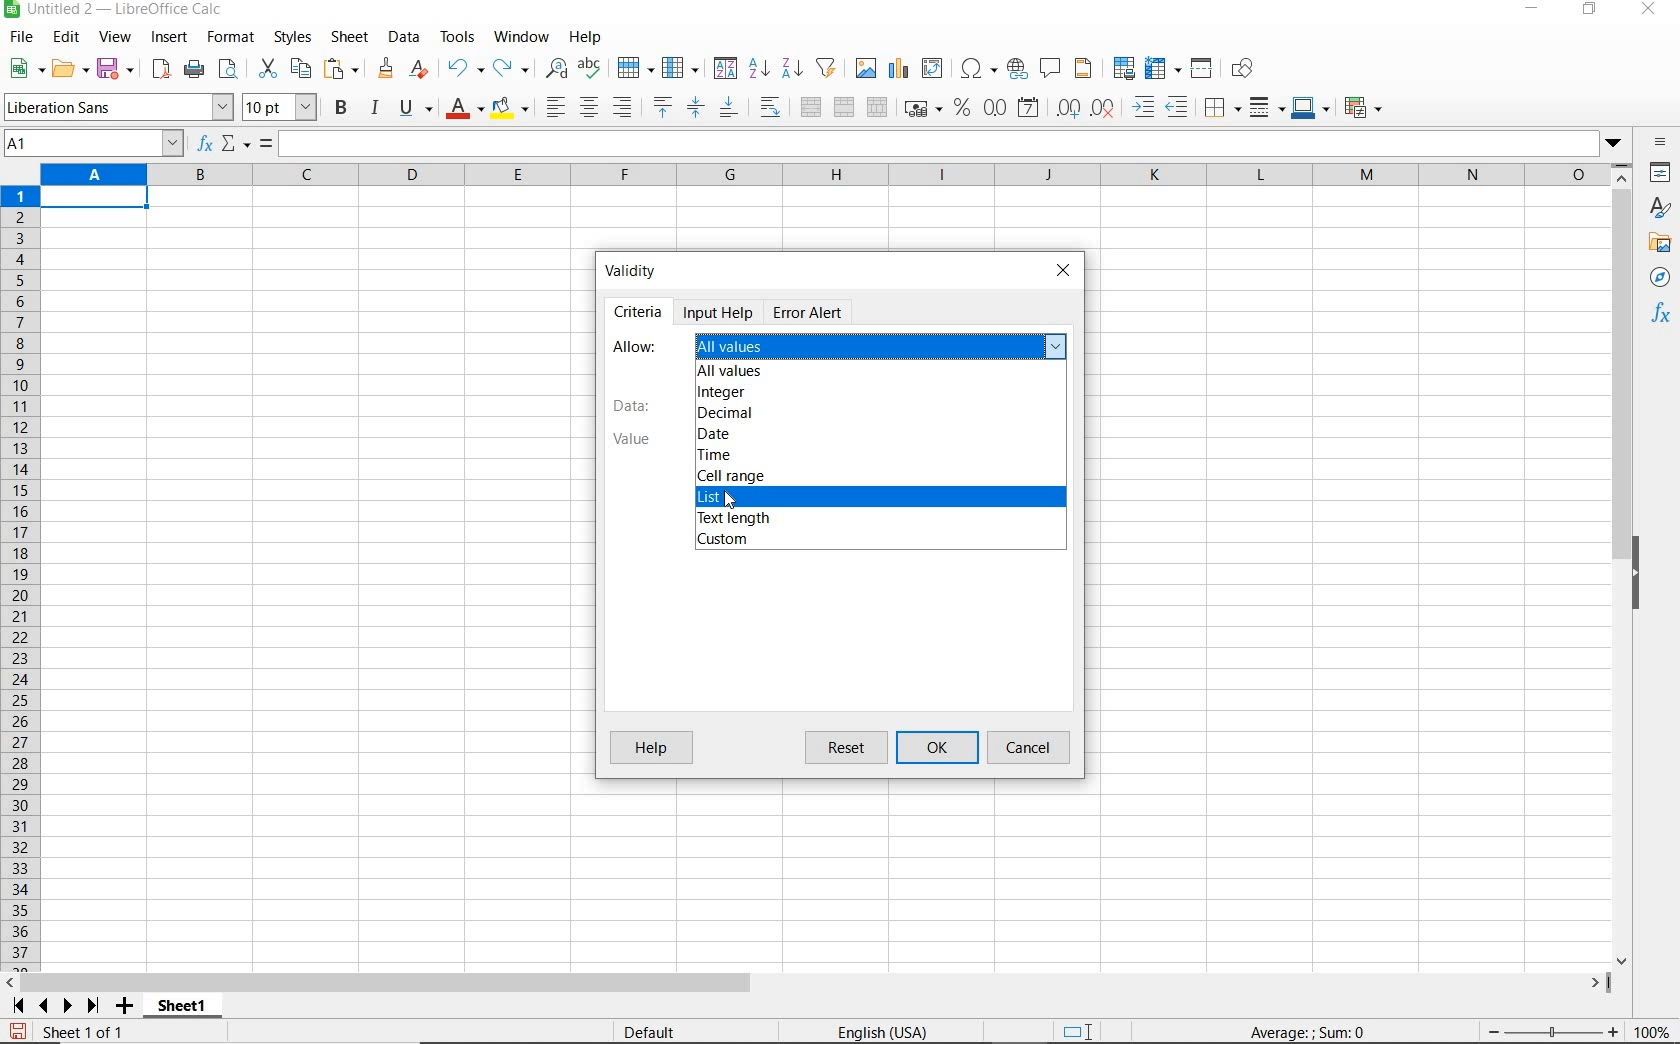 The height and width of the screenshot is (1044, 1680). What do you see at coordinates (1663, 282) in the screenshot?
I see `navigator` at bounding box center [1663, 282].